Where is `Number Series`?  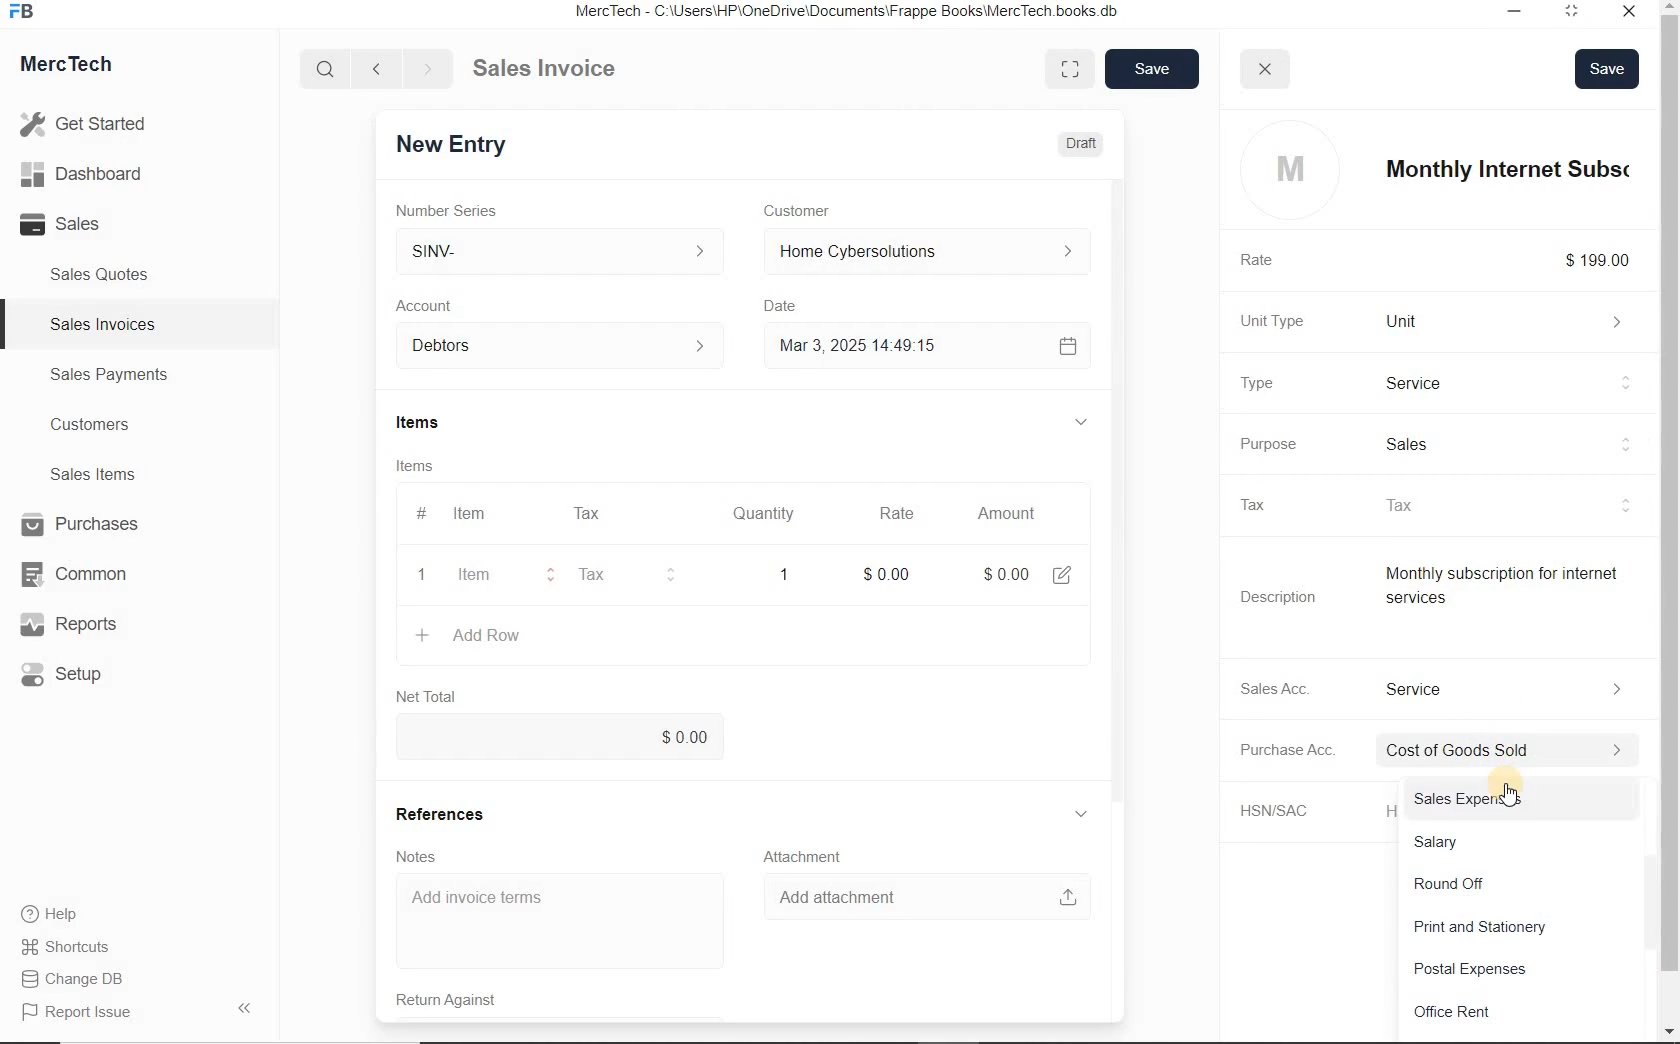 Number Series is located at coordinates (469, 208).